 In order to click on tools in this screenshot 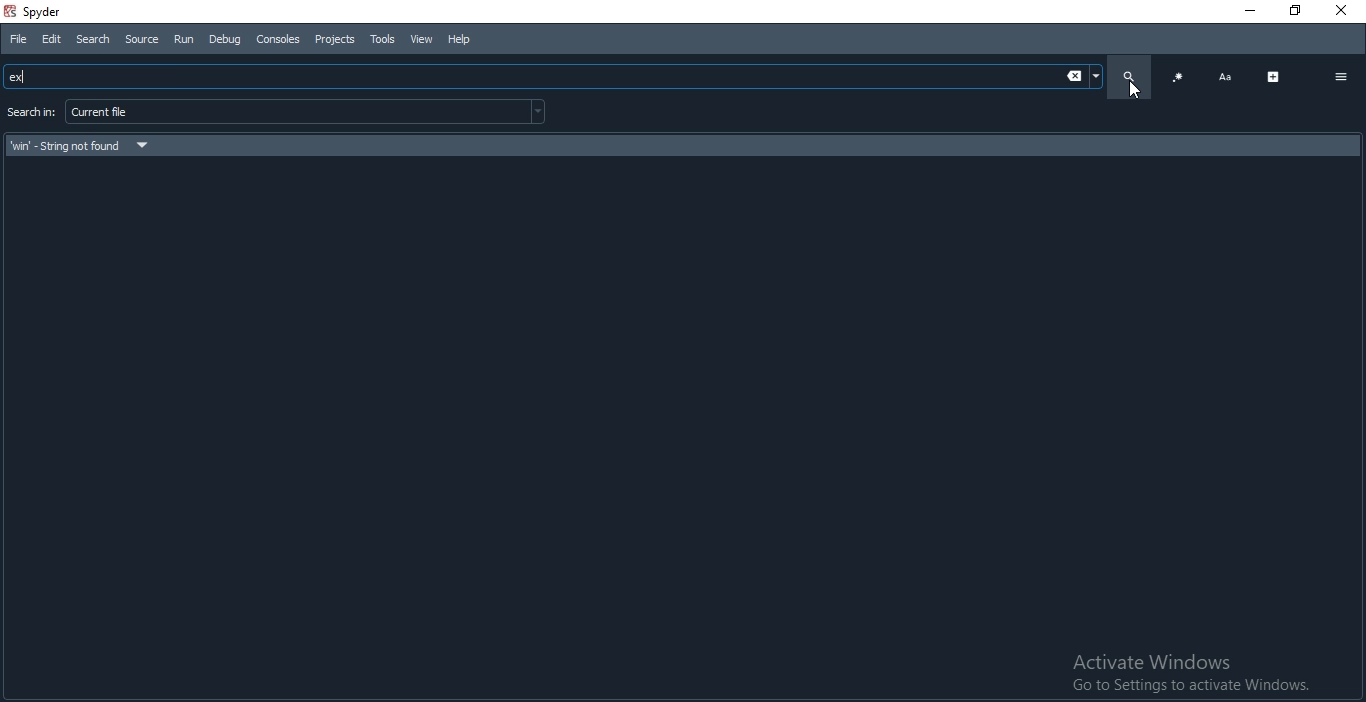, I will do `click(382, 39)`.